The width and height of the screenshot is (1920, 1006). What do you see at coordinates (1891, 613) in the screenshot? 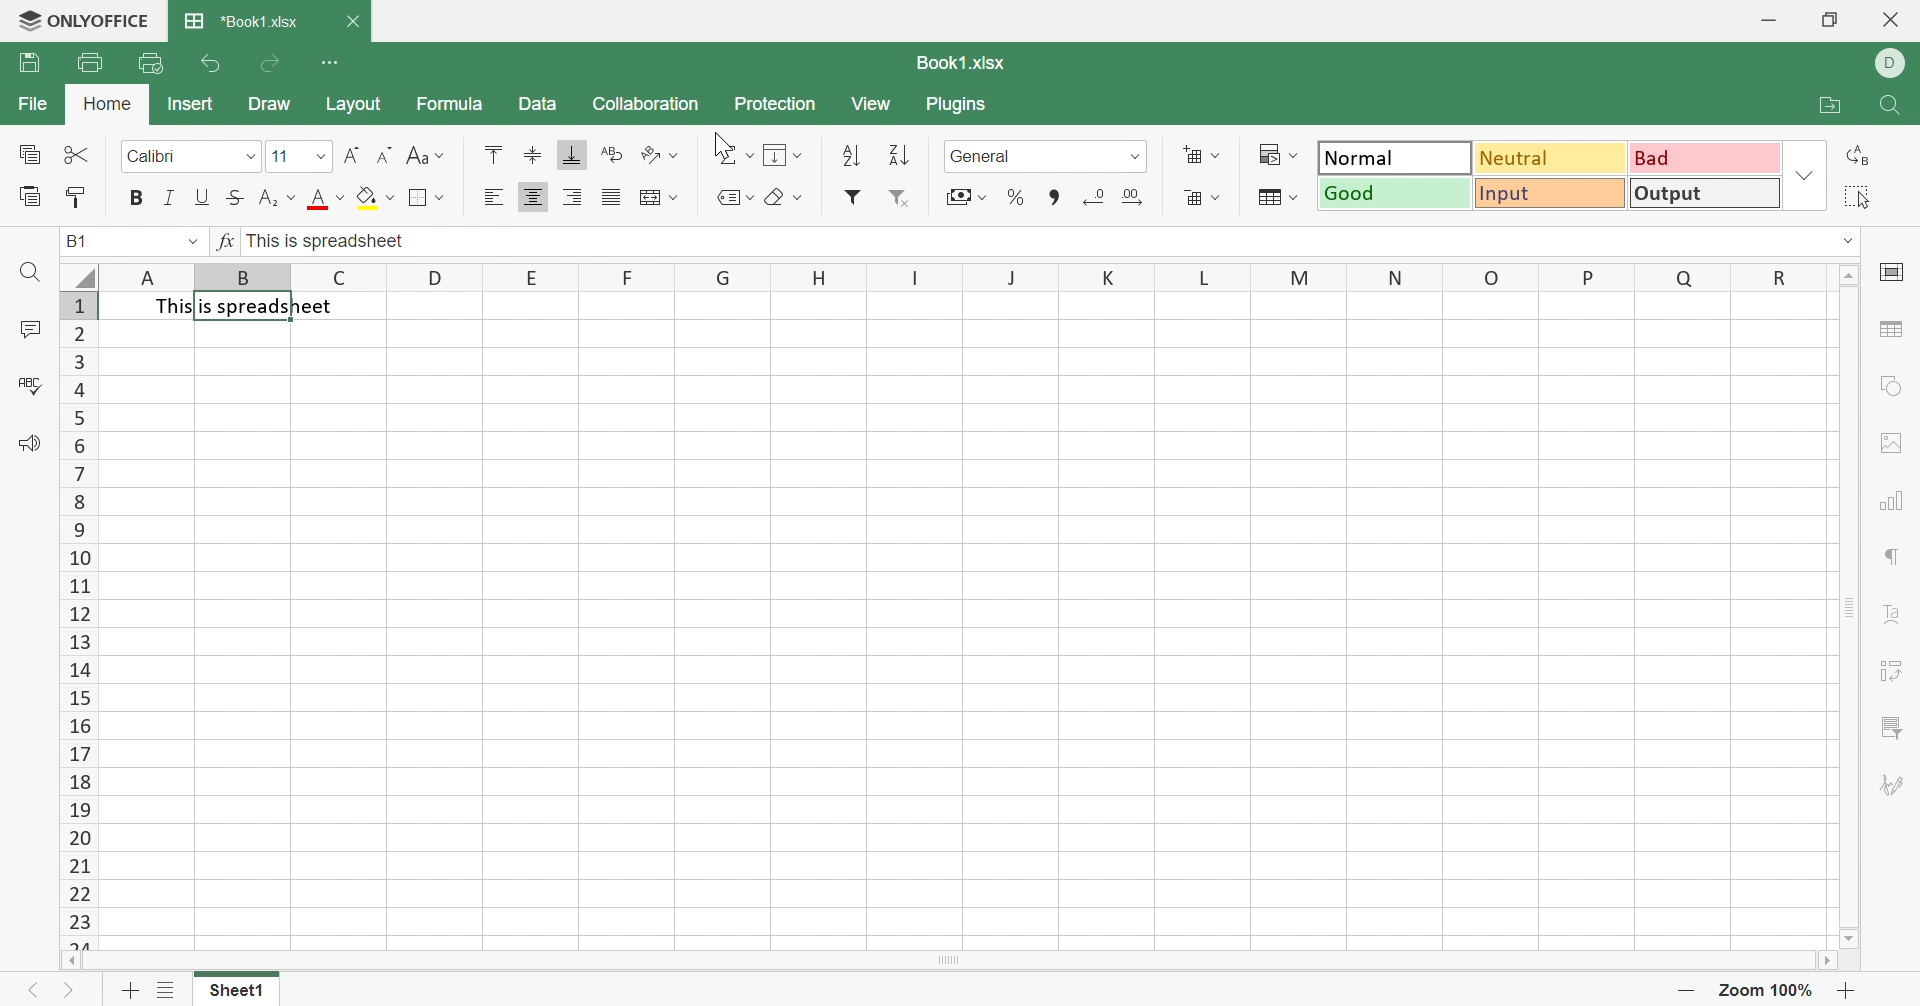
I see `Text Art settings` at bounding box center [1891, 613].